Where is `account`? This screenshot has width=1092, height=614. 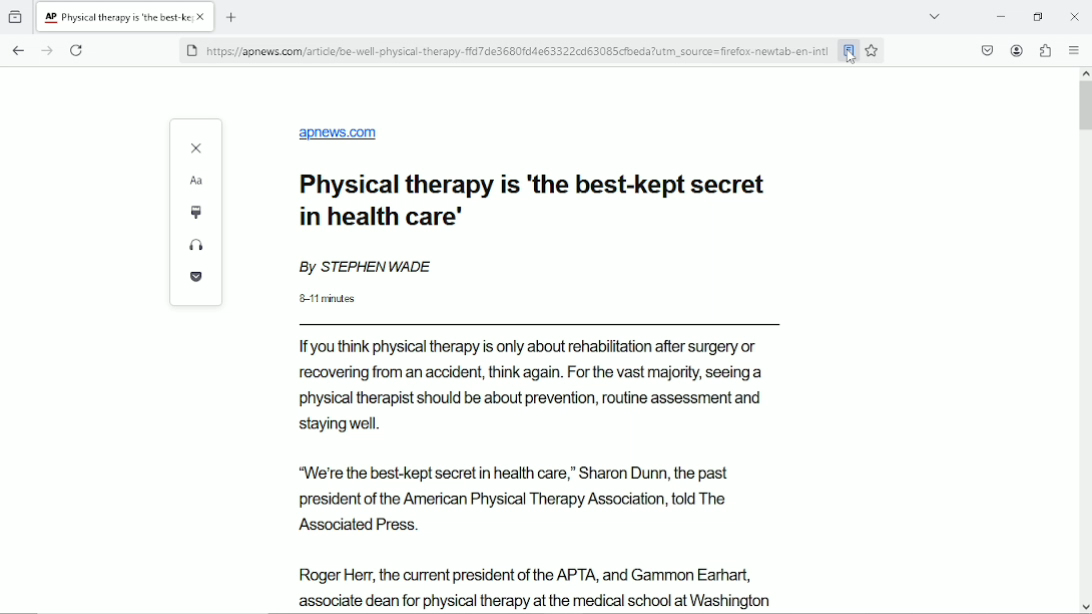
account is located at coordinates (1017, 50).